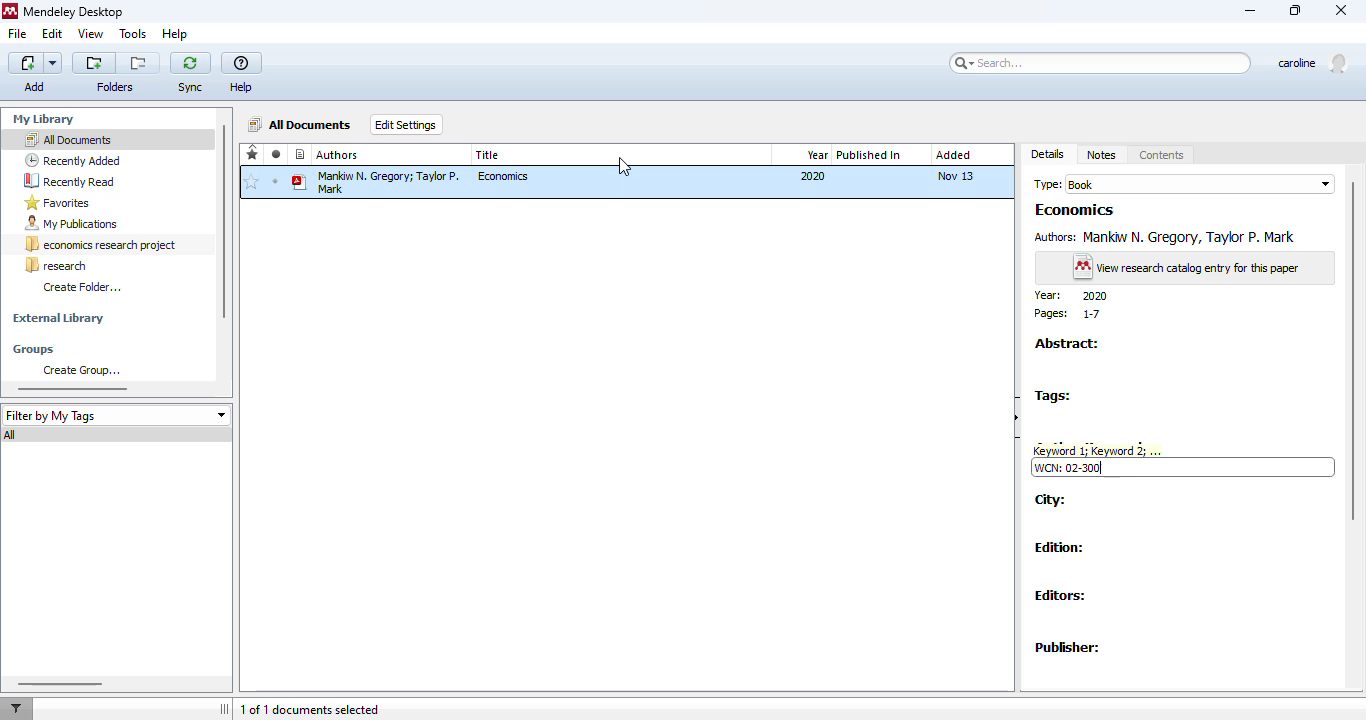 Image resolution: width=1366 pixels, height=720 pixels. What do you see at coordinates (74, 12) in the screenshot?
I see `mendeley desktop` at bounding box center [74, 12].